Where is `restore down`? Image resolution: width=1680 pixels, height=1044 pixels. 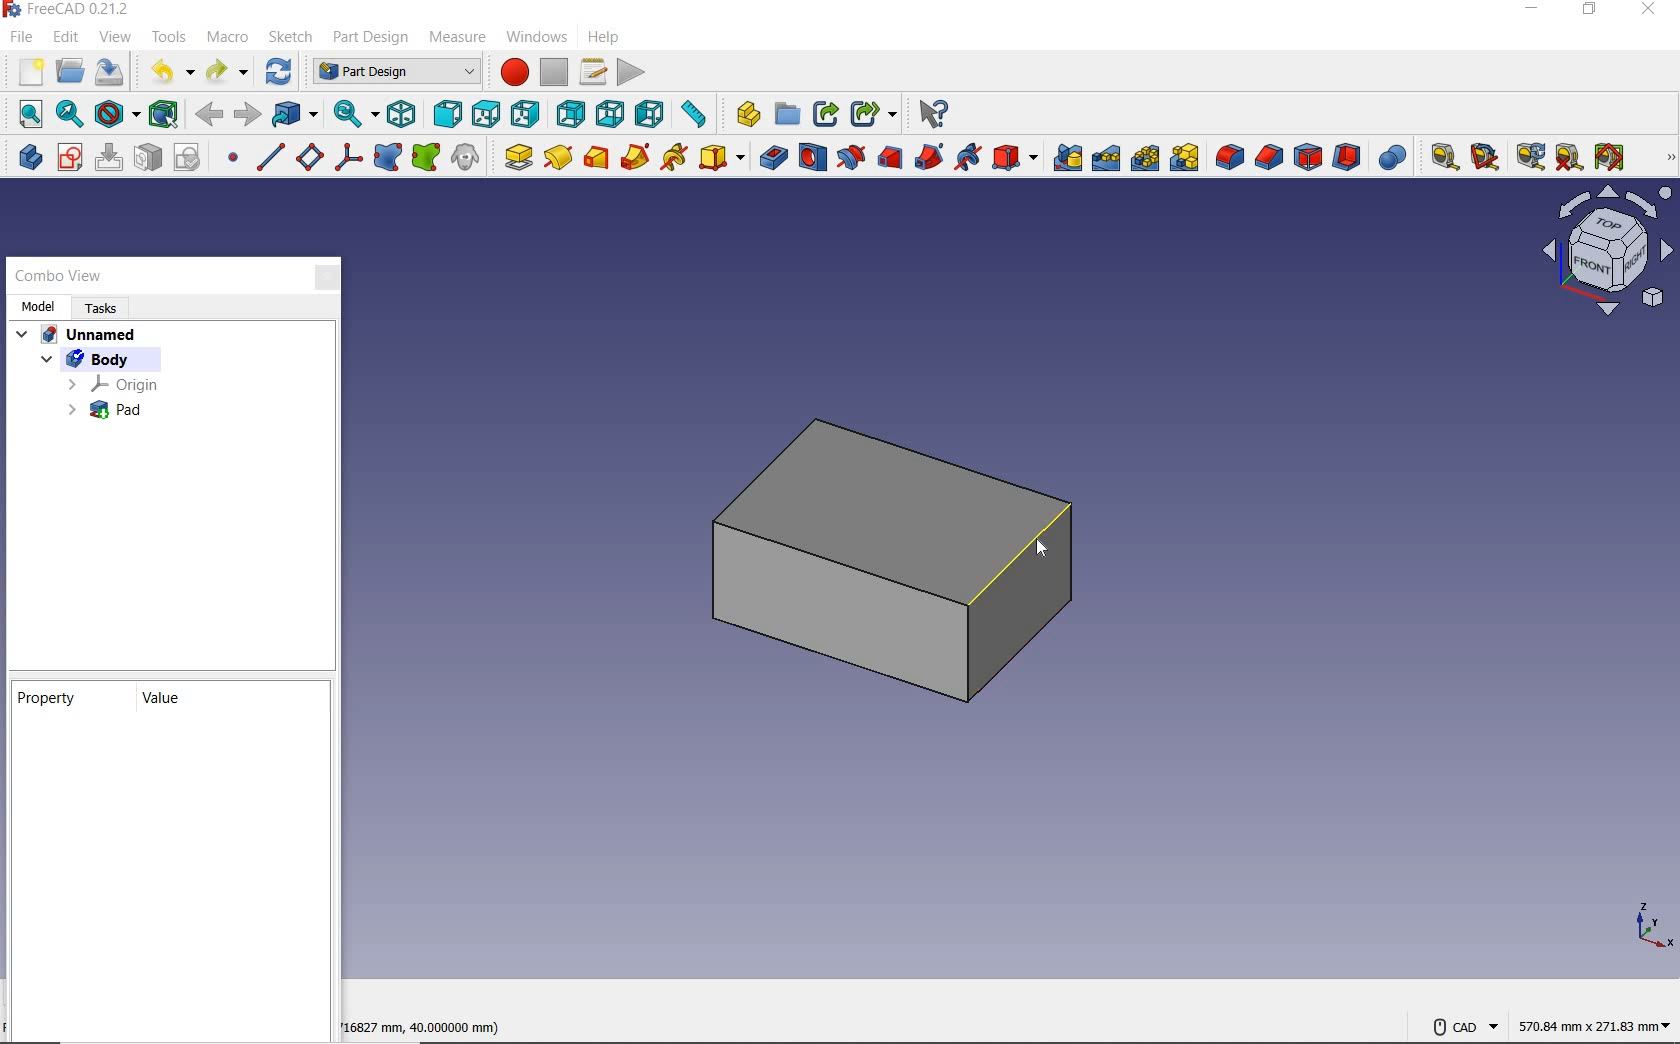
restore down is located at coordinates (1588, 10).